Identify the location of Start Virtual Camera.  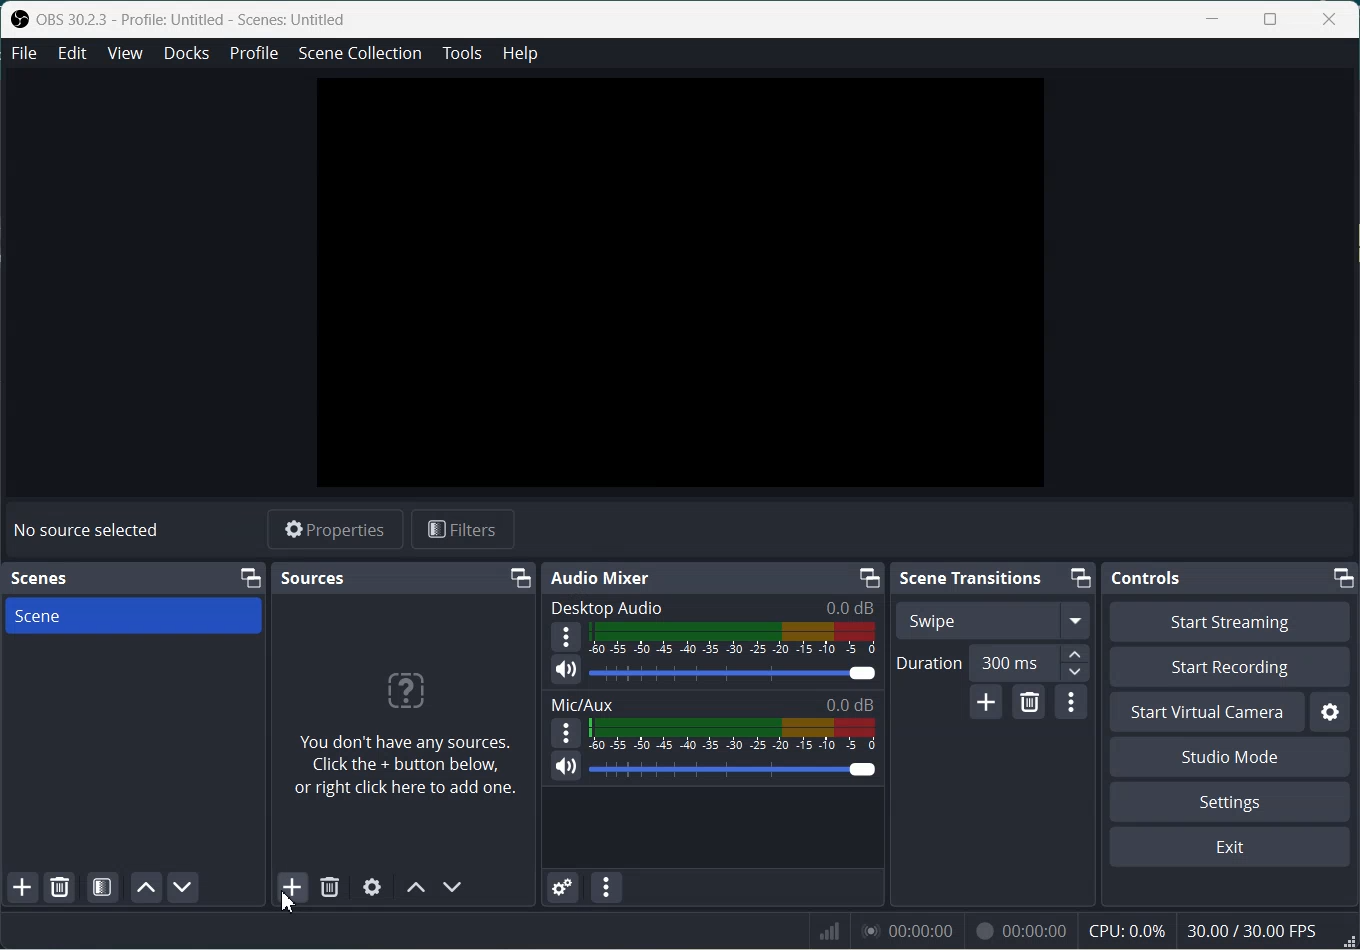
(1206, 713).